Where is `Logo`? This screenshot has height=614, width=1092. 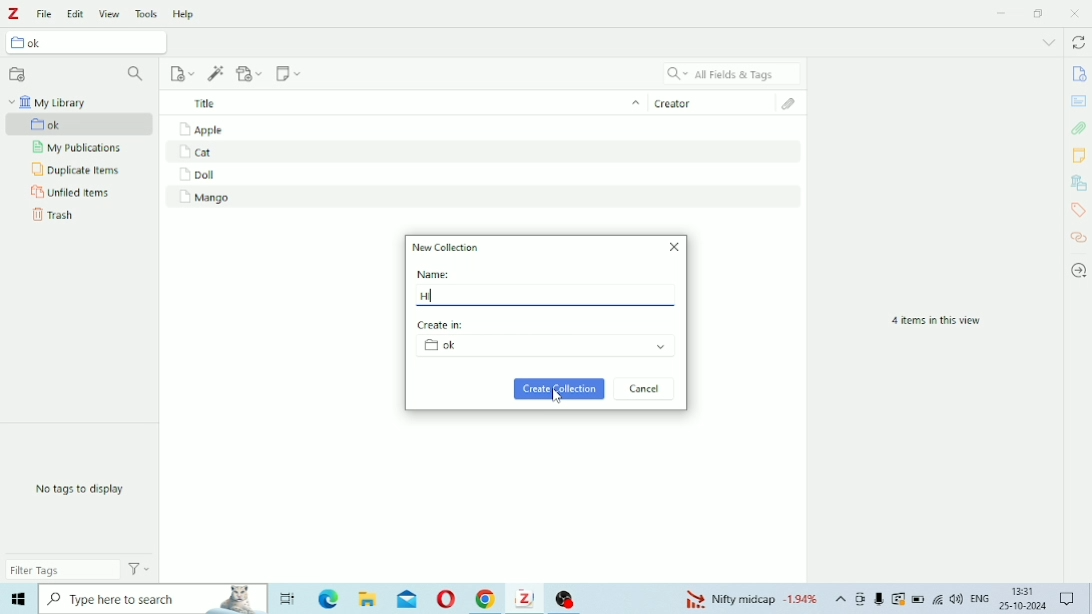
Logo is located at coordinates (12, 14).